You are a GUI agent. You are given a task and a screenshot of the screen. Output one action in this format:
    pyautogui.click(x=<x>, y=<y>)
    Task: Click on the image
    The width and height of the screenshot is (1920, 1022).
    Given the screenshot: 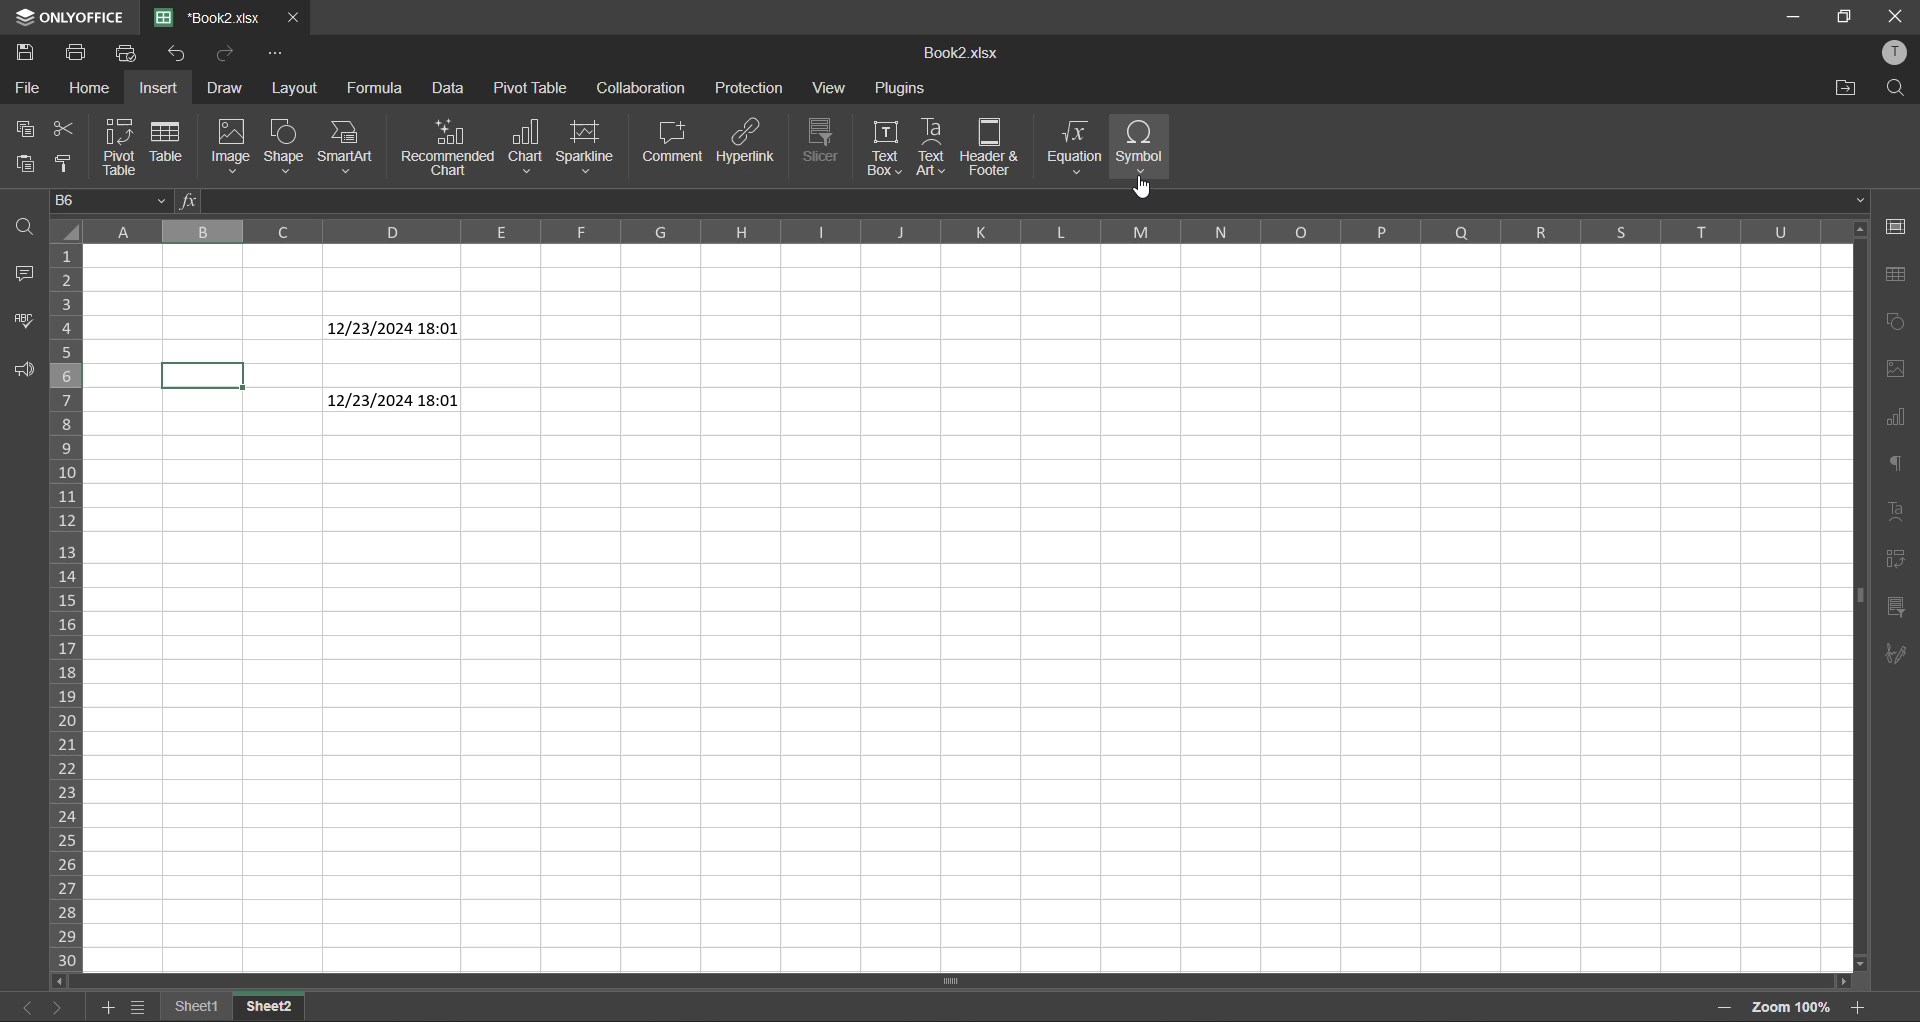 What is the action you would take?
    pyautogui.click(x=232, y=147)
    